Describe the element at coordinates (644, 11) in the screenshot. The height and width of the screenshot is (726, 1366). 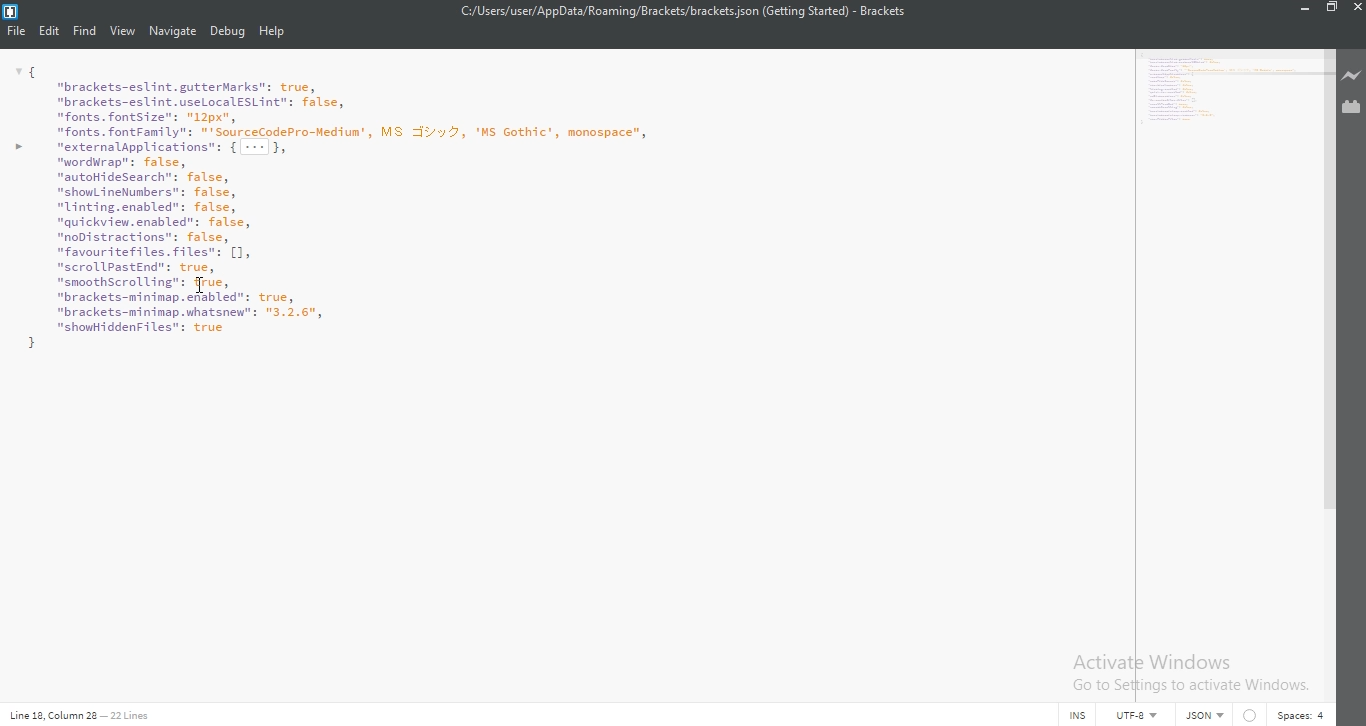
I see `C:/Users/user/AppData/Roaming/Brackets/brackets json (Getting Started)` at that location.